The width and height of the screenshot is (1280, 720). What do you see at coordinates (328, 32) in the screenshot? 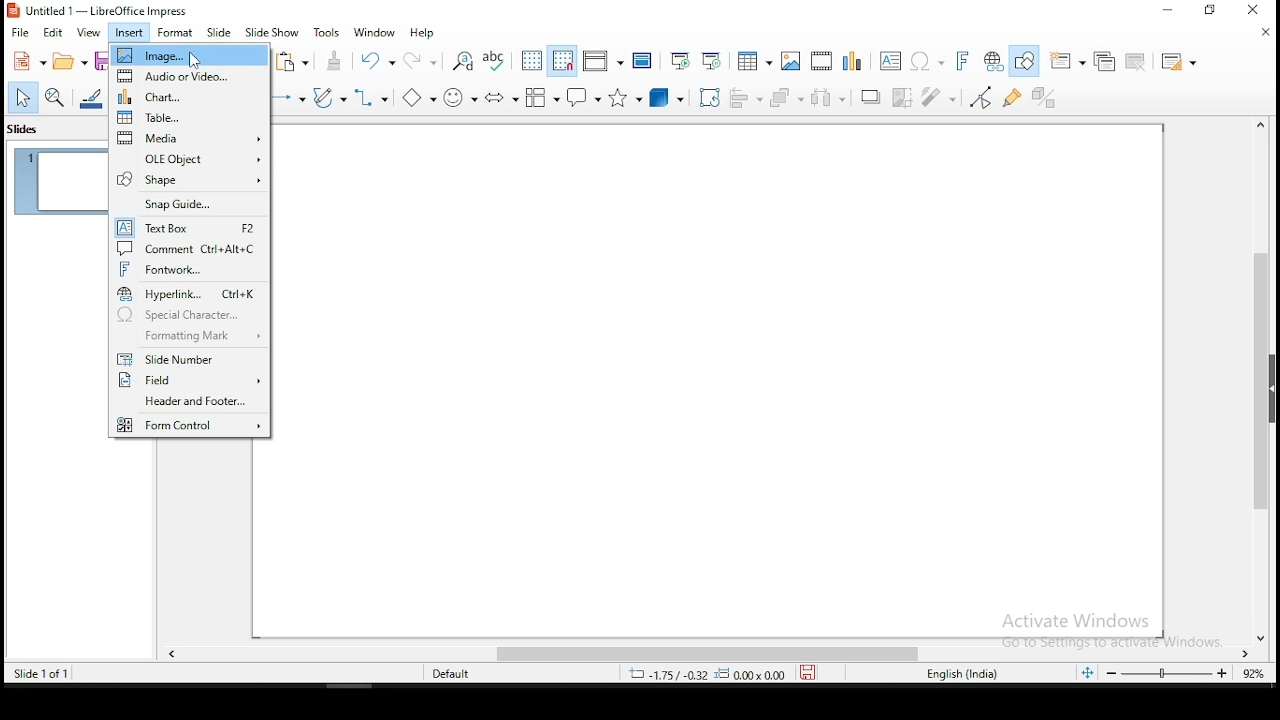
I see `tools` at bounding box center [328, 32].